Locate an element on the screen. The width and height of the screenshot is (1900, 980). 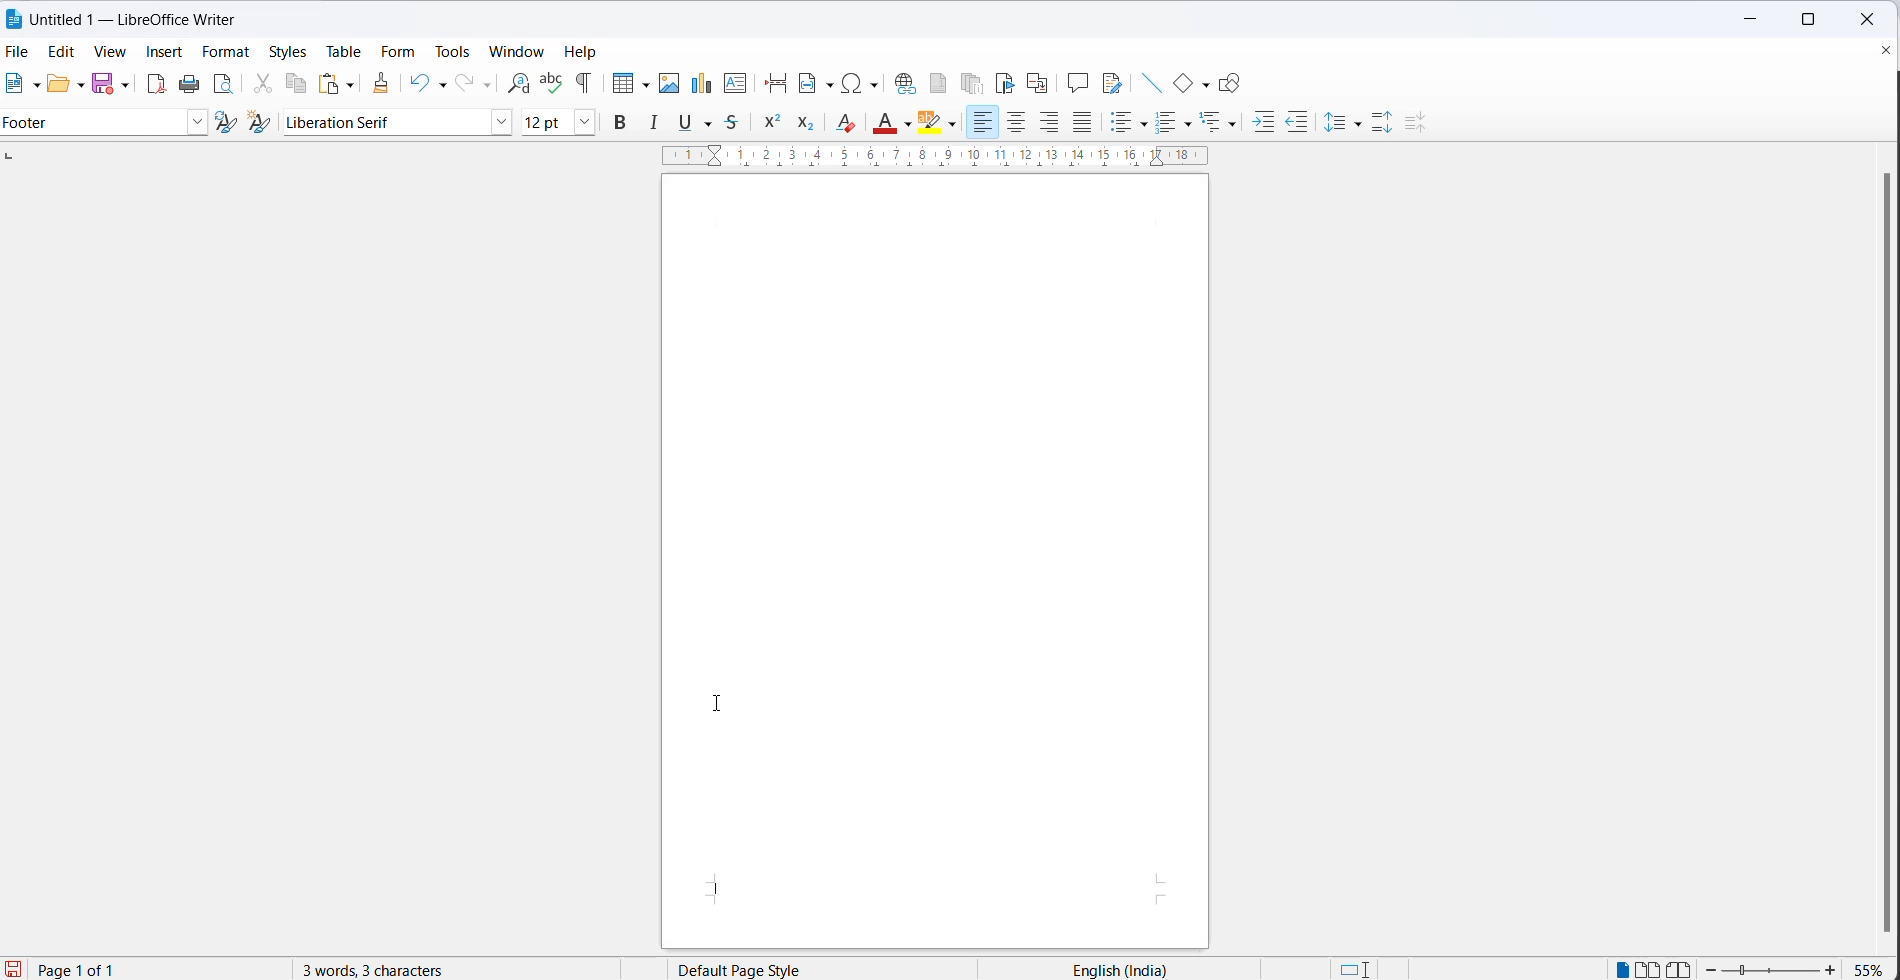
font name is located at coordinates (385, 122).